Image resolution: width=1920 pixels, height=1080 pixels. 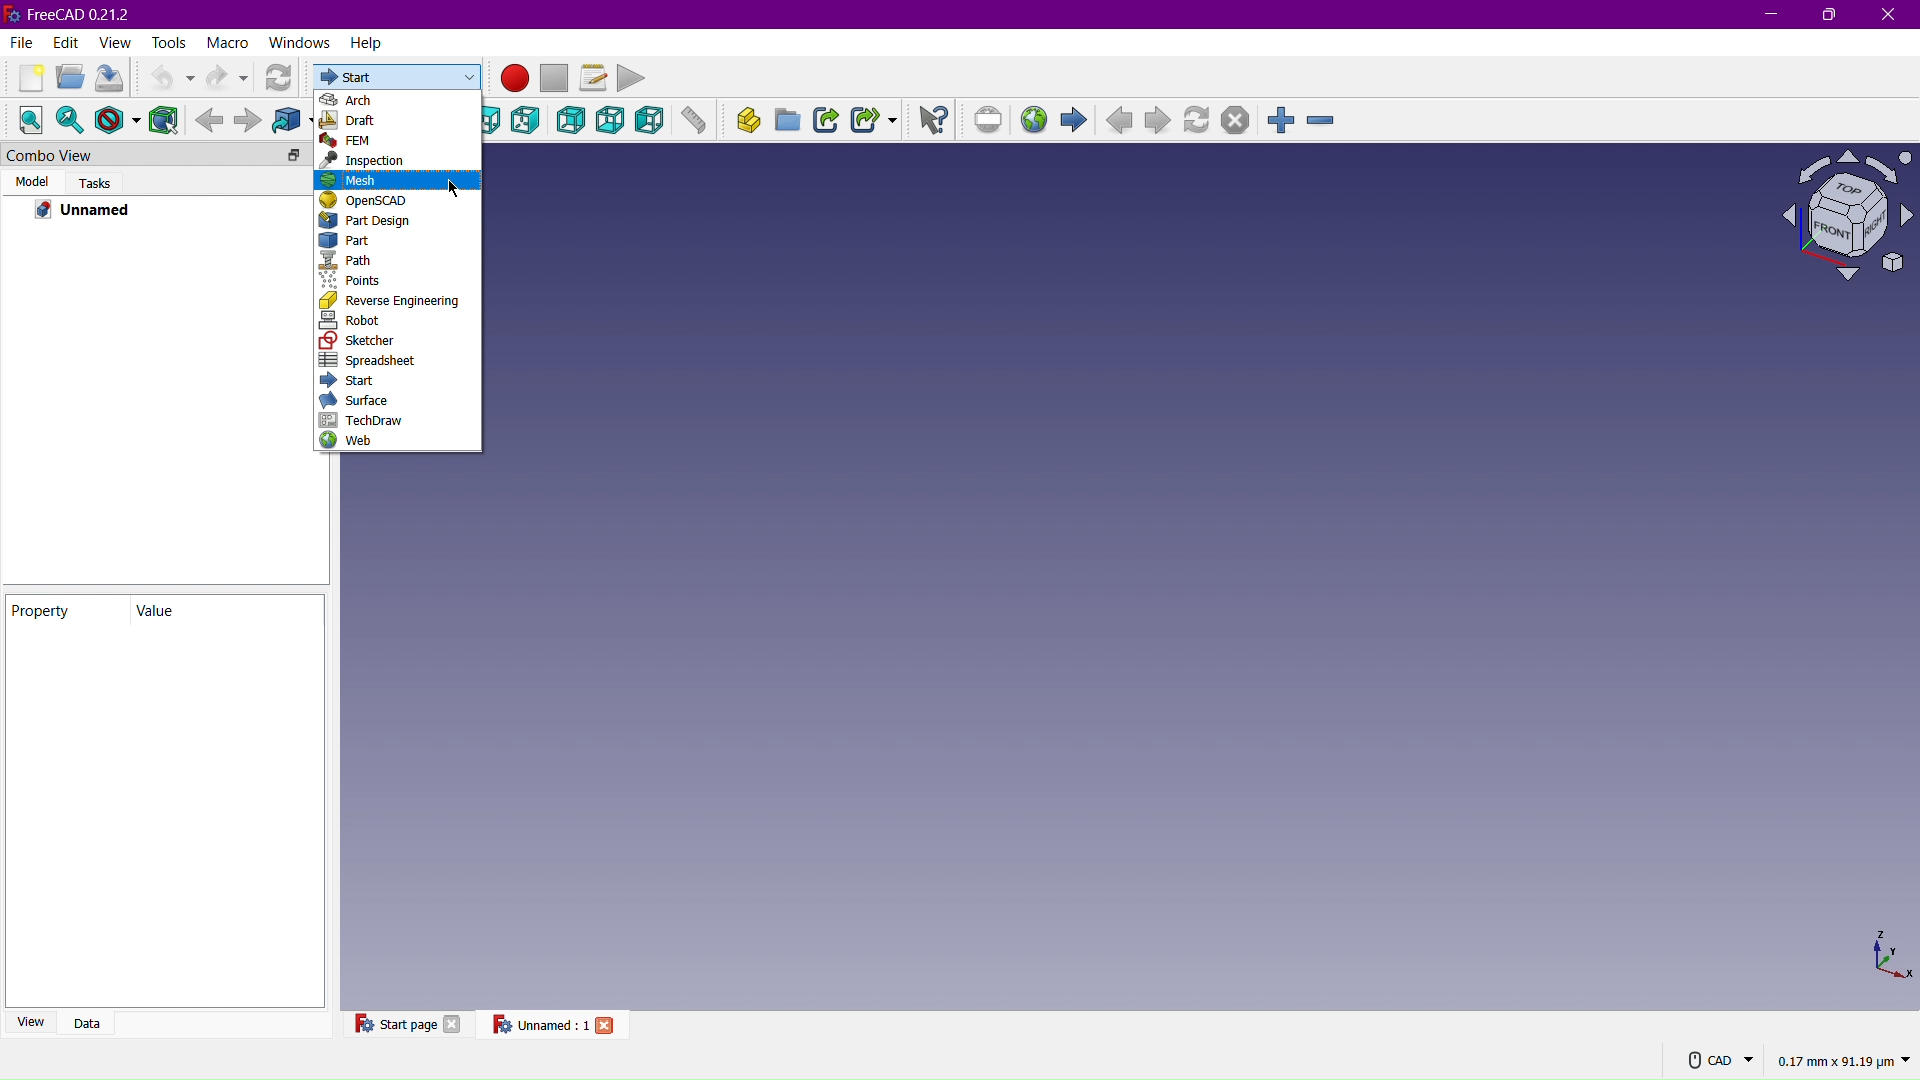 What do you see at coordinates (401, 300) in the screenshot?
I see `Reverse Engineering` at bounding box center [401, 300].